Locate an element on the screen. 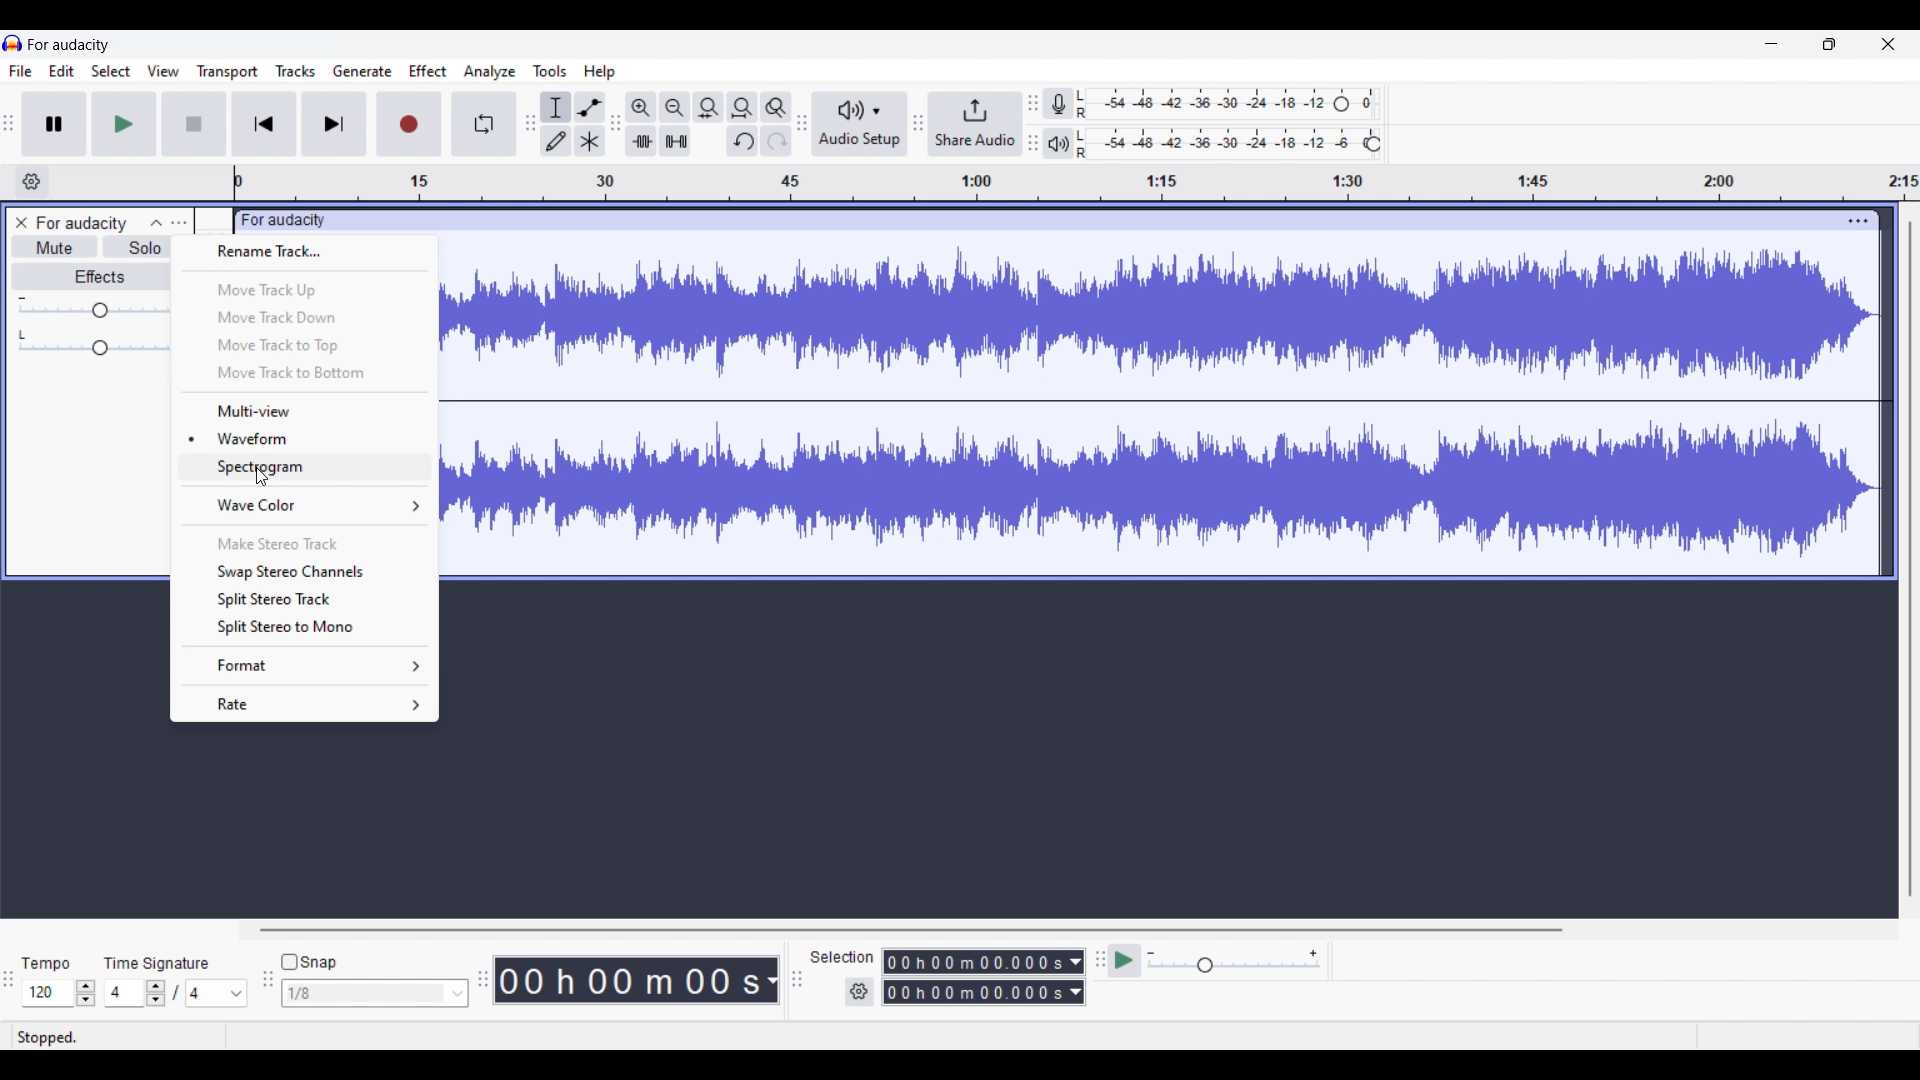 The image size is (1920, 1080). Envelop tool is located at coordinates (590, 108).